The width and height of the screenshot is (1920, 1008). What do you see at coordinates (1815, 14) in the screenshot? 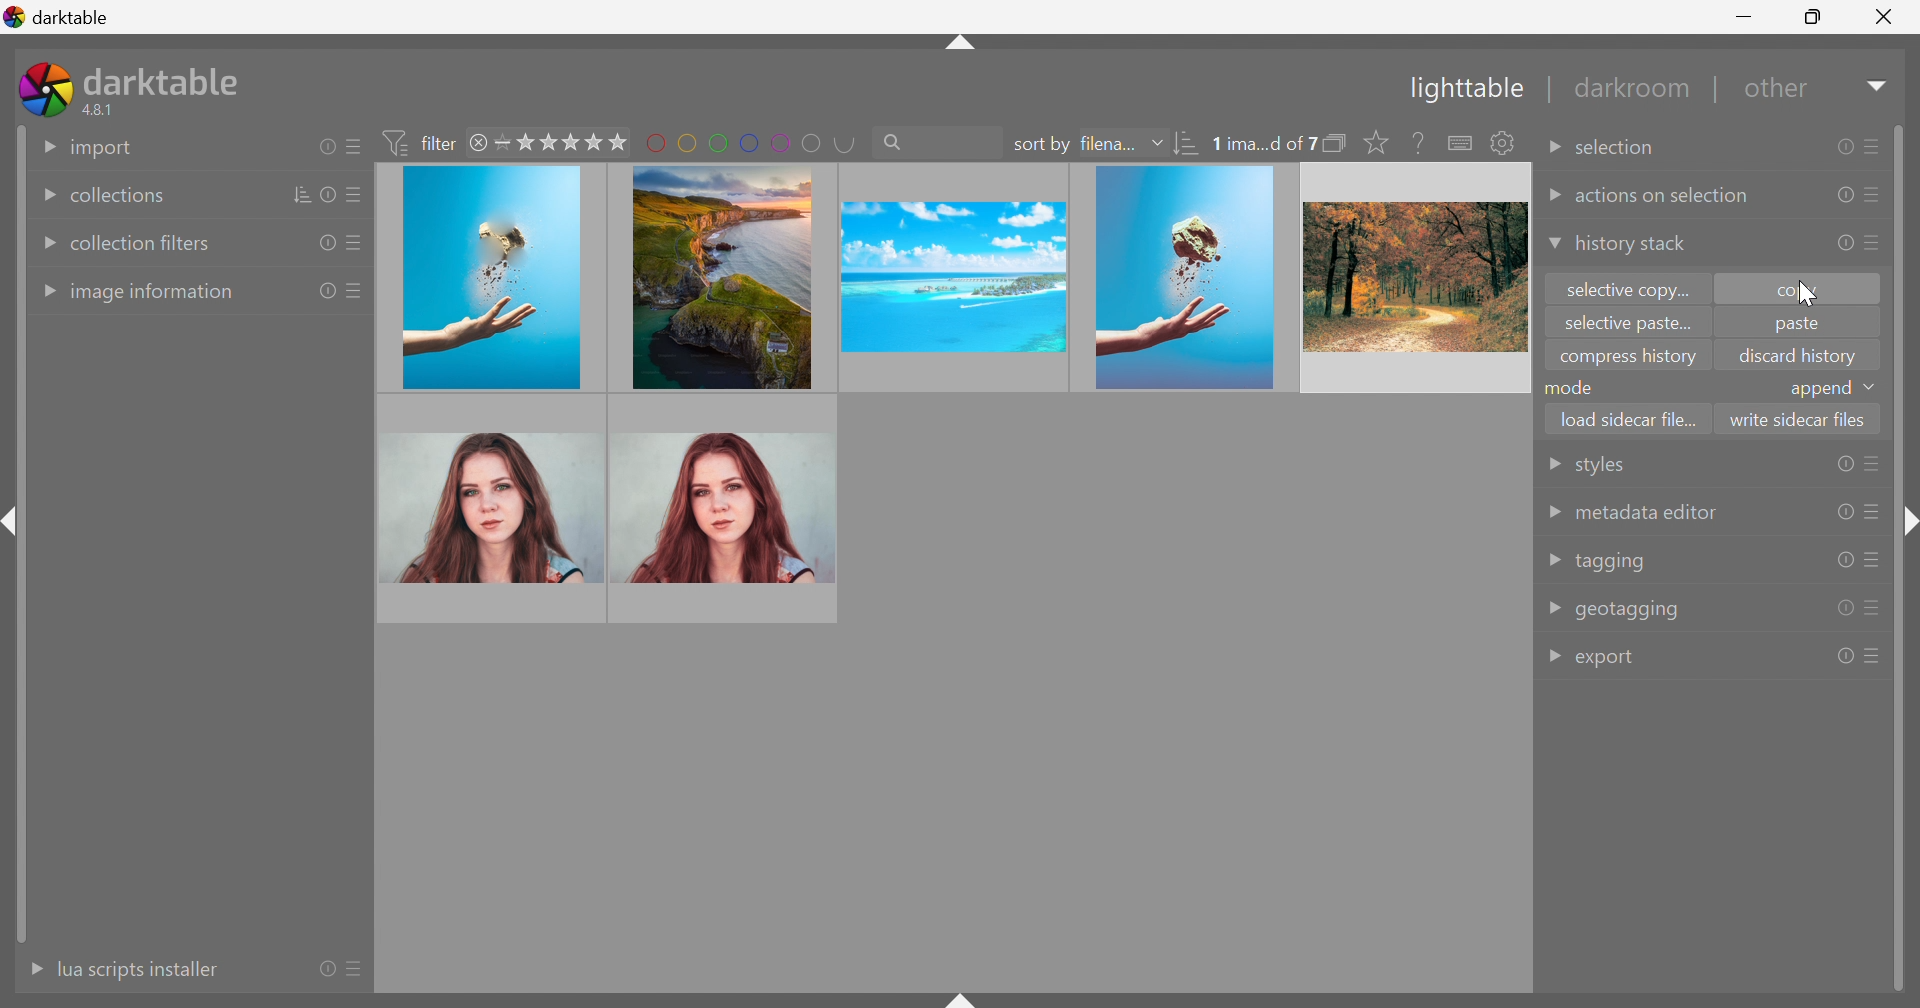
I see `Restore Down` at bounding box center [1815, 14].